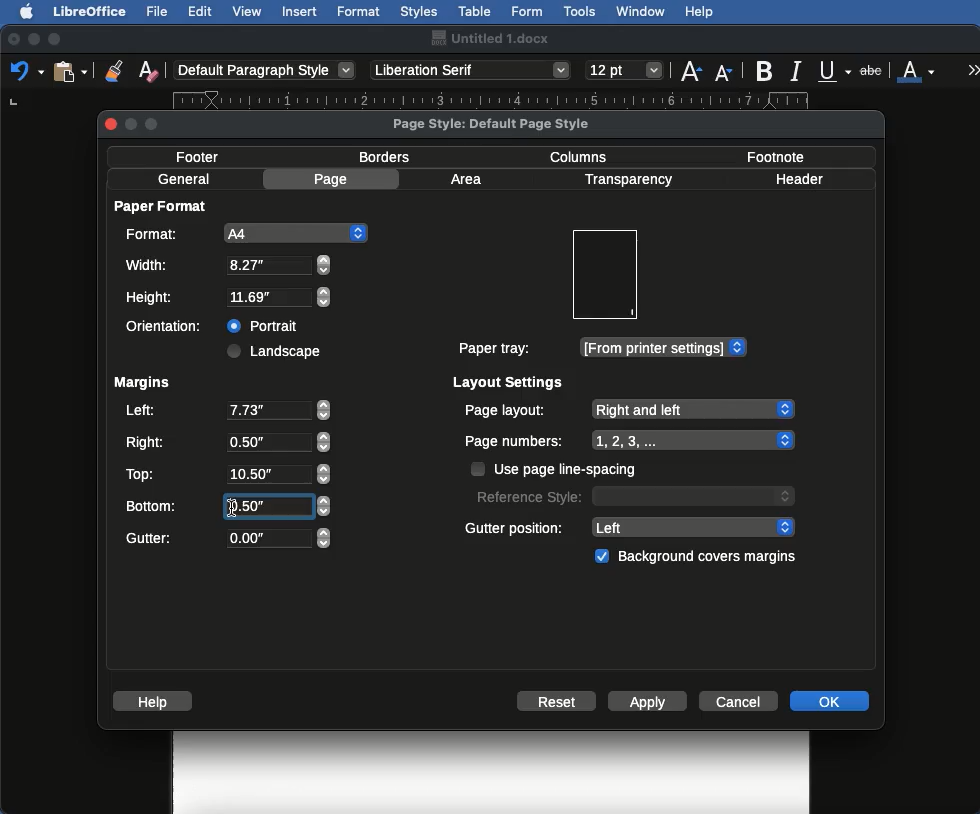  I want to click on Italics, so click(799, 69).